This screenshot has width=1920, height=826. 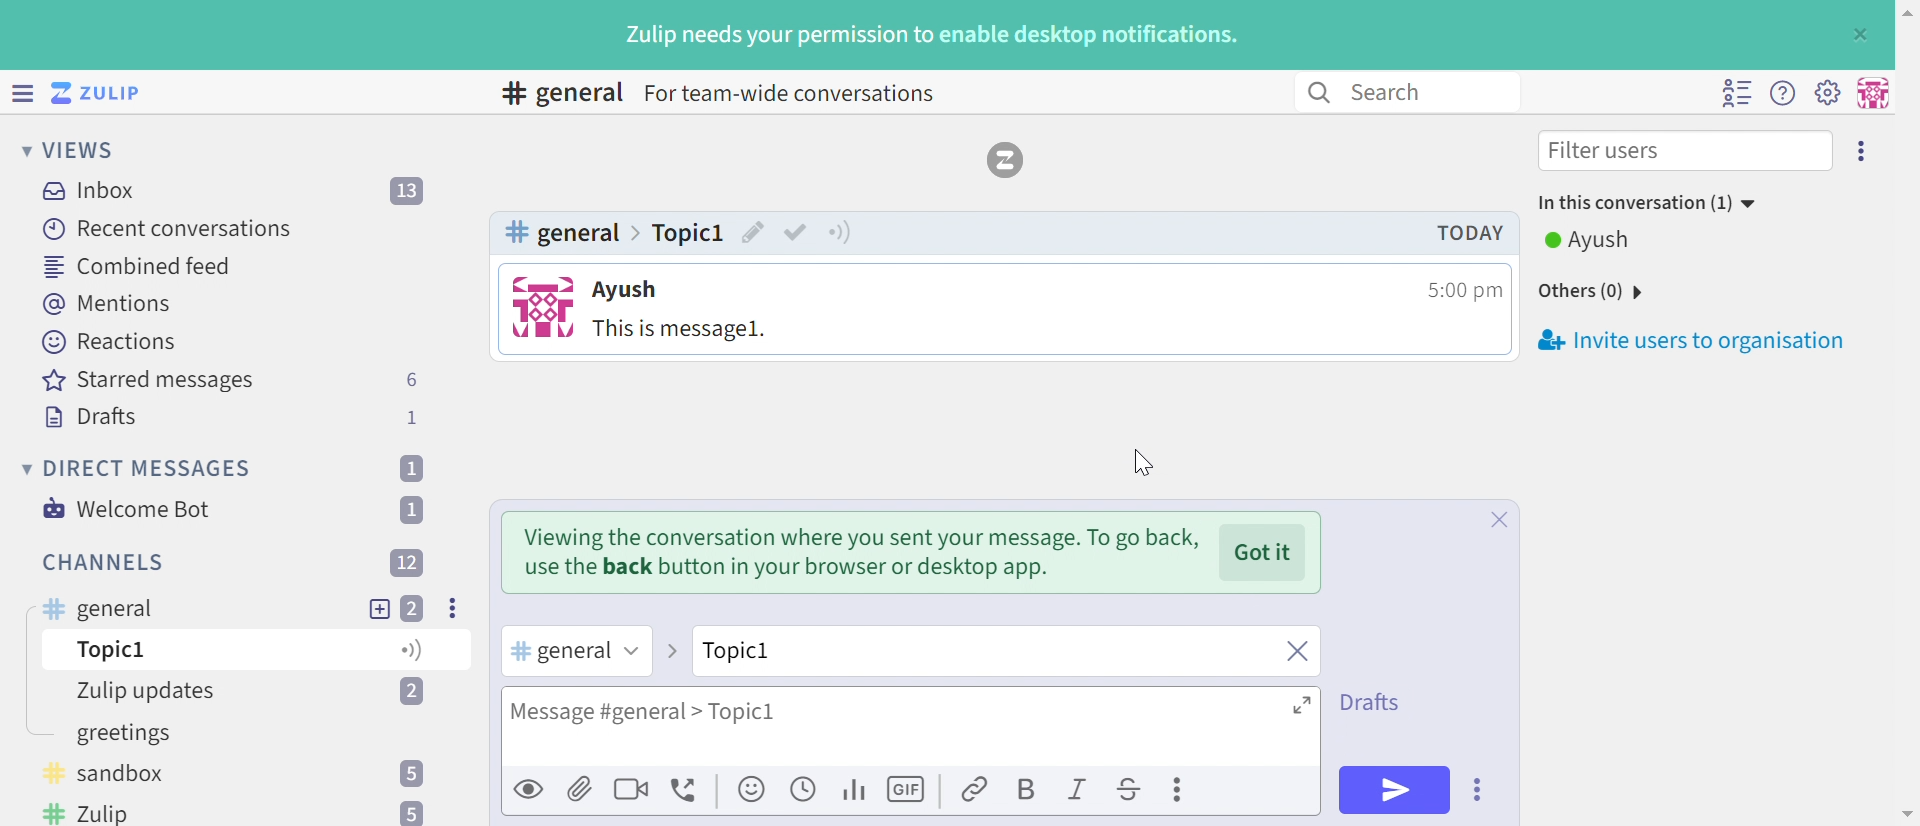 I want to click on Upload files, so click(x=580, y=788).